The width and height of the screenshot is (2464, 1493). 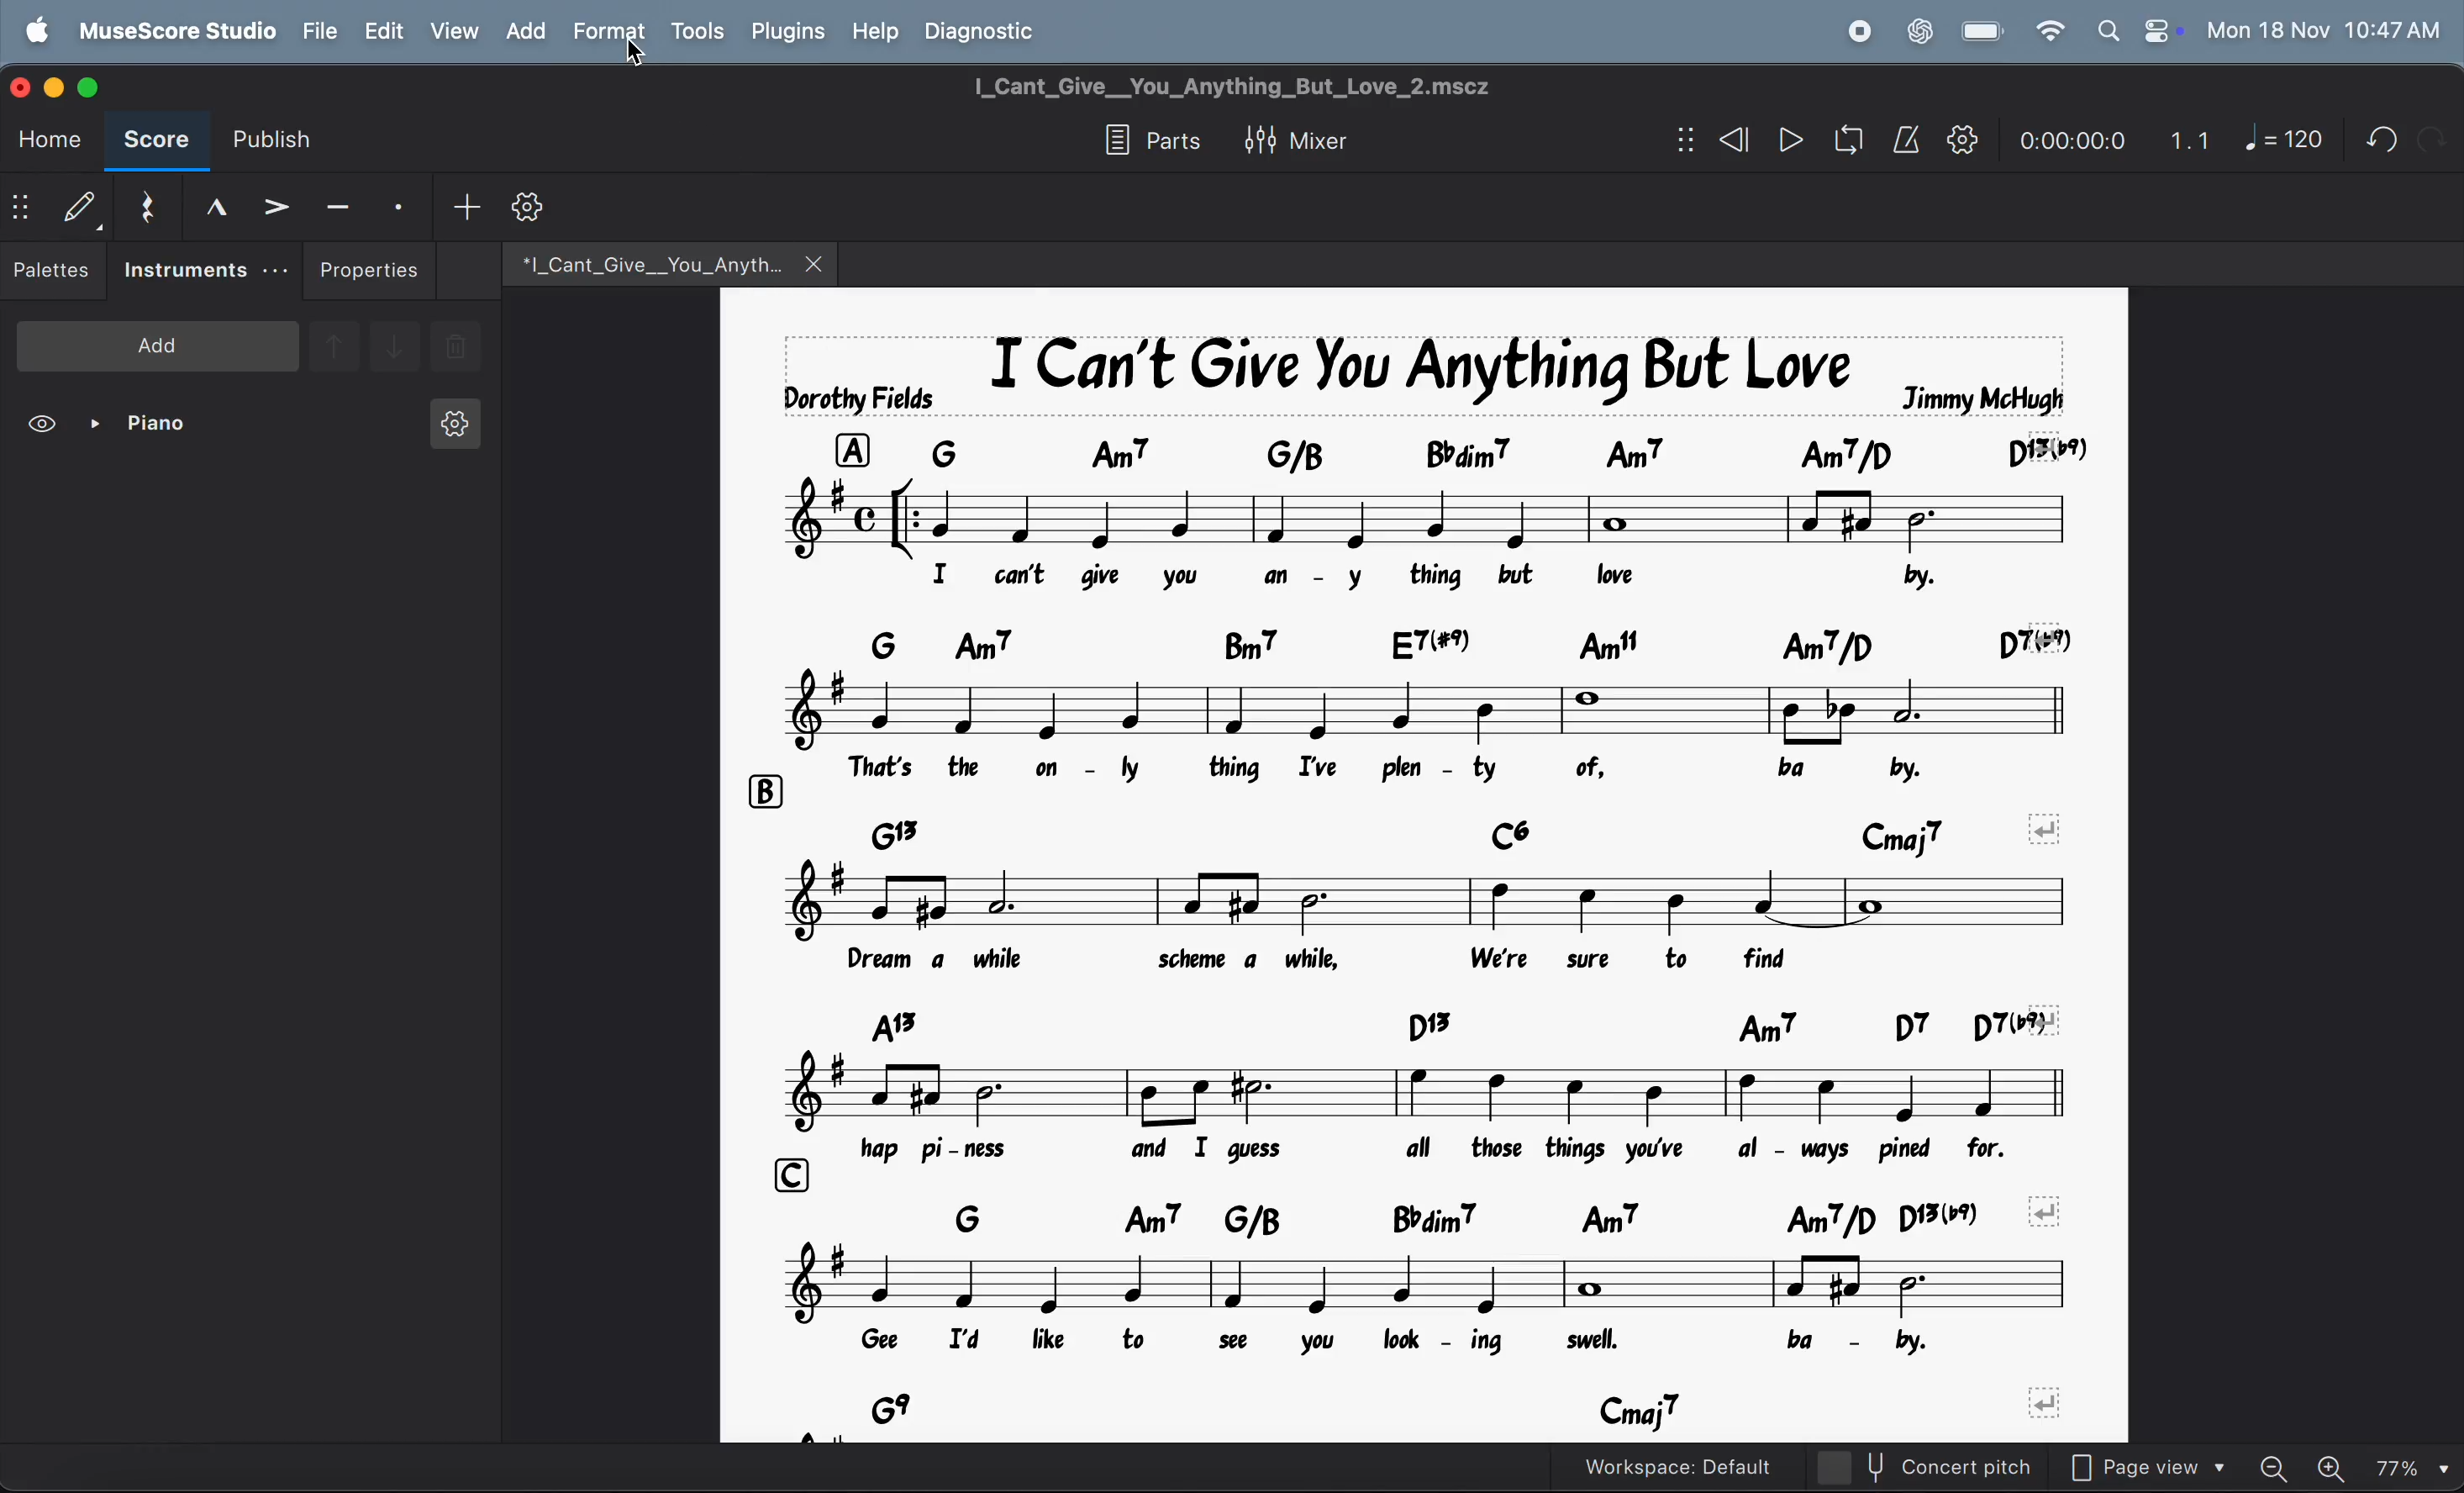 I want to click on properties, so click(x=370, y=270).